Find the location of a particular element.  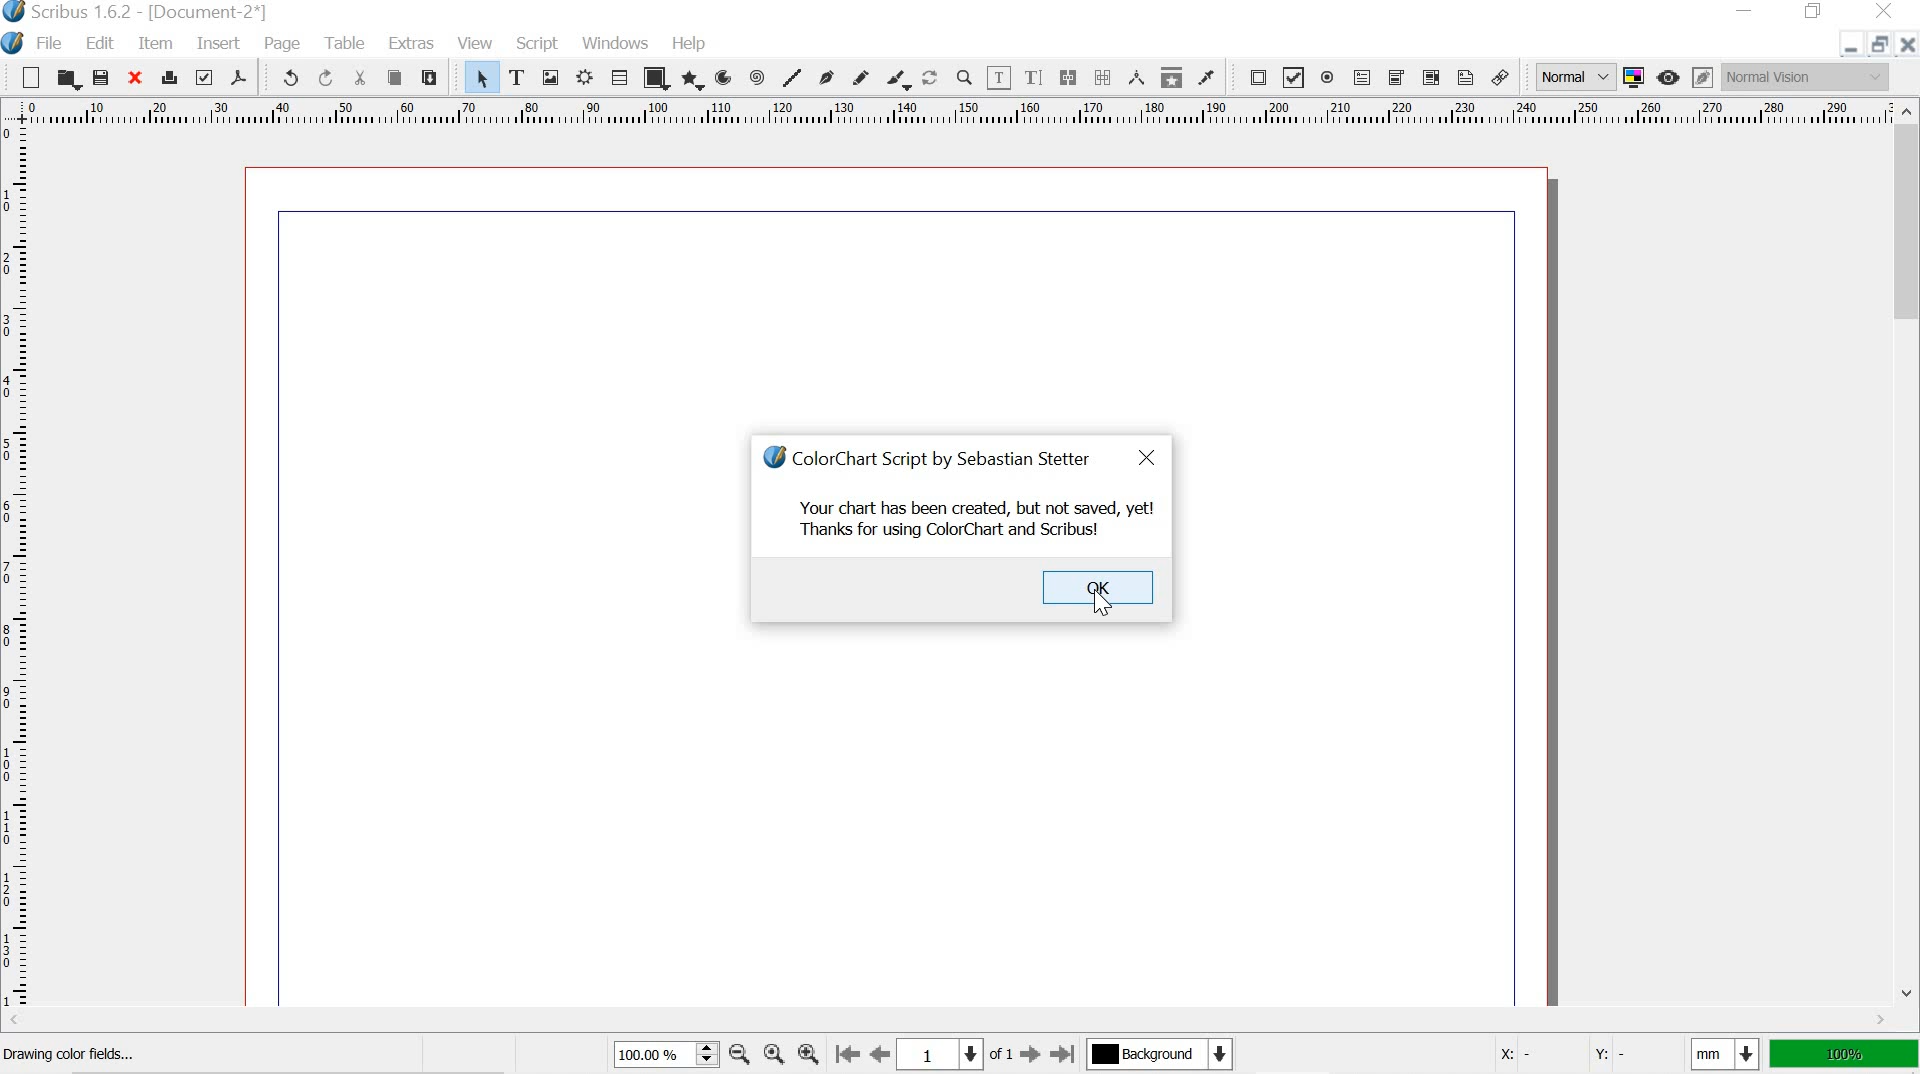

page is located at coordinates (287, 44).